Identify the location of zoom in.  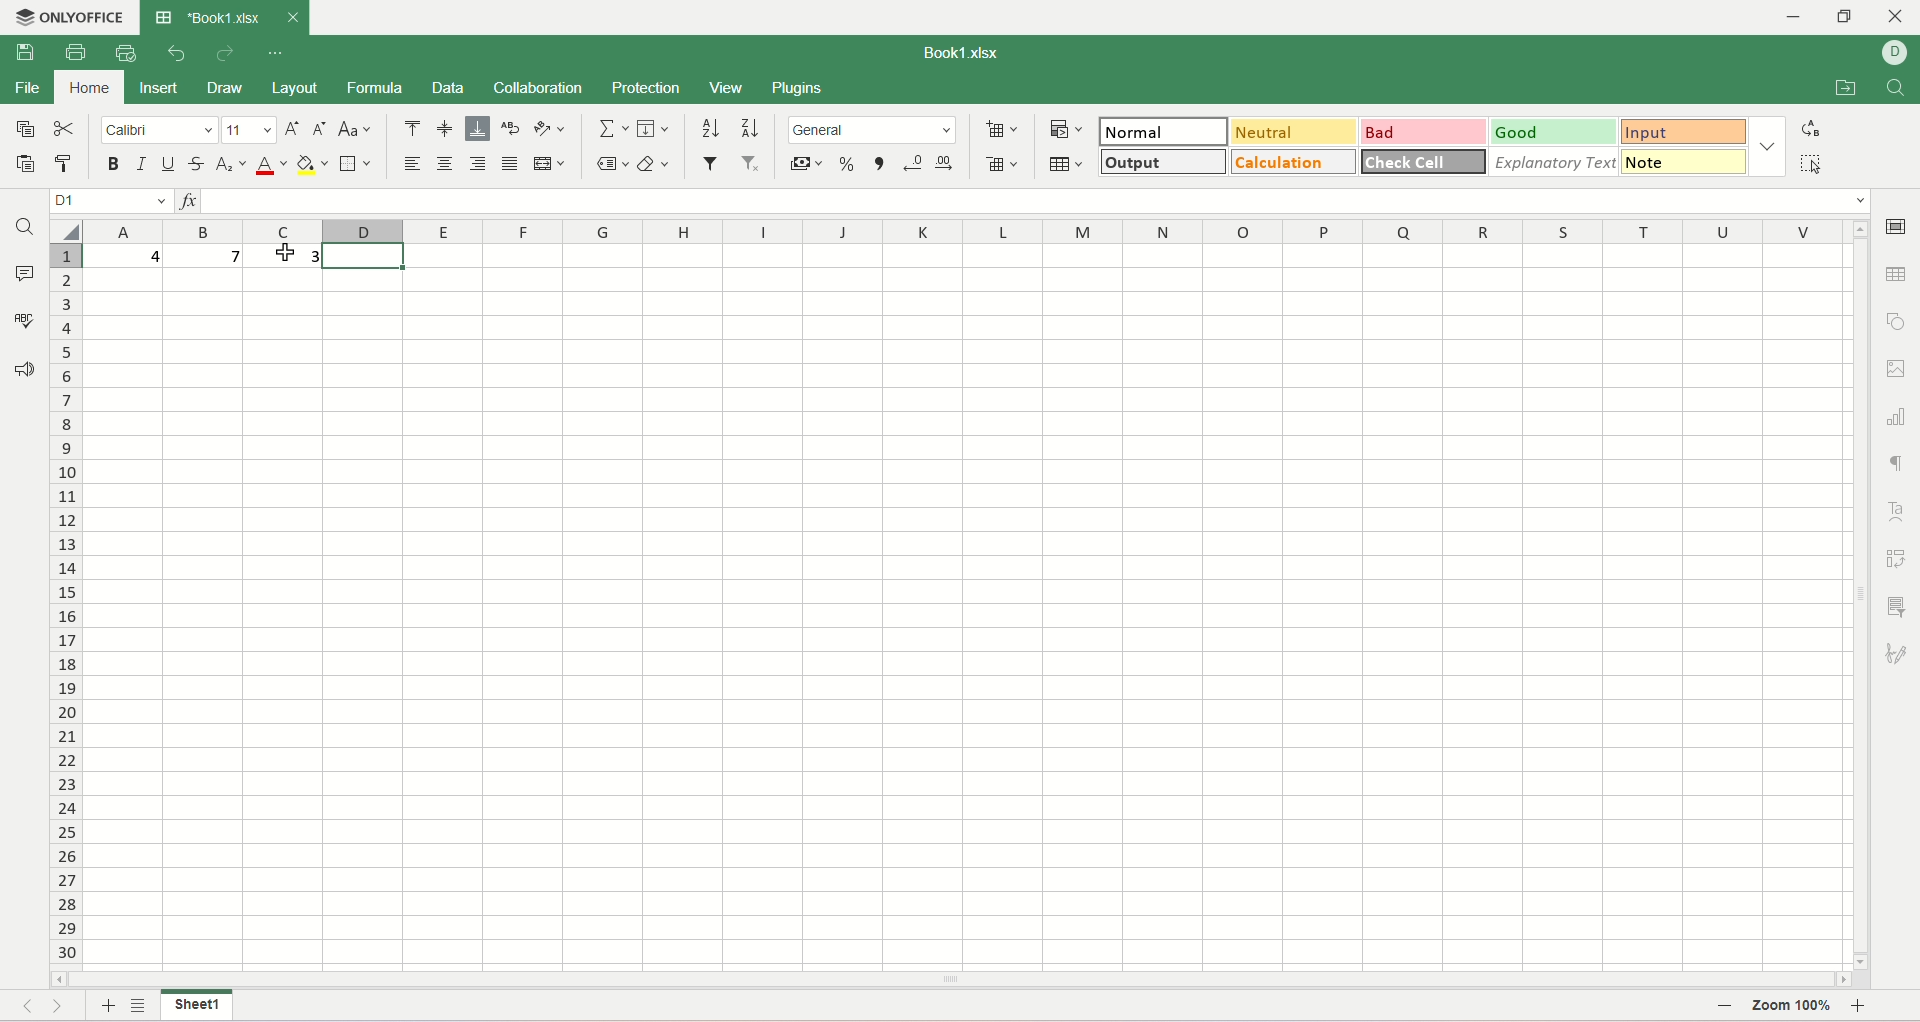
(1862, 1009).